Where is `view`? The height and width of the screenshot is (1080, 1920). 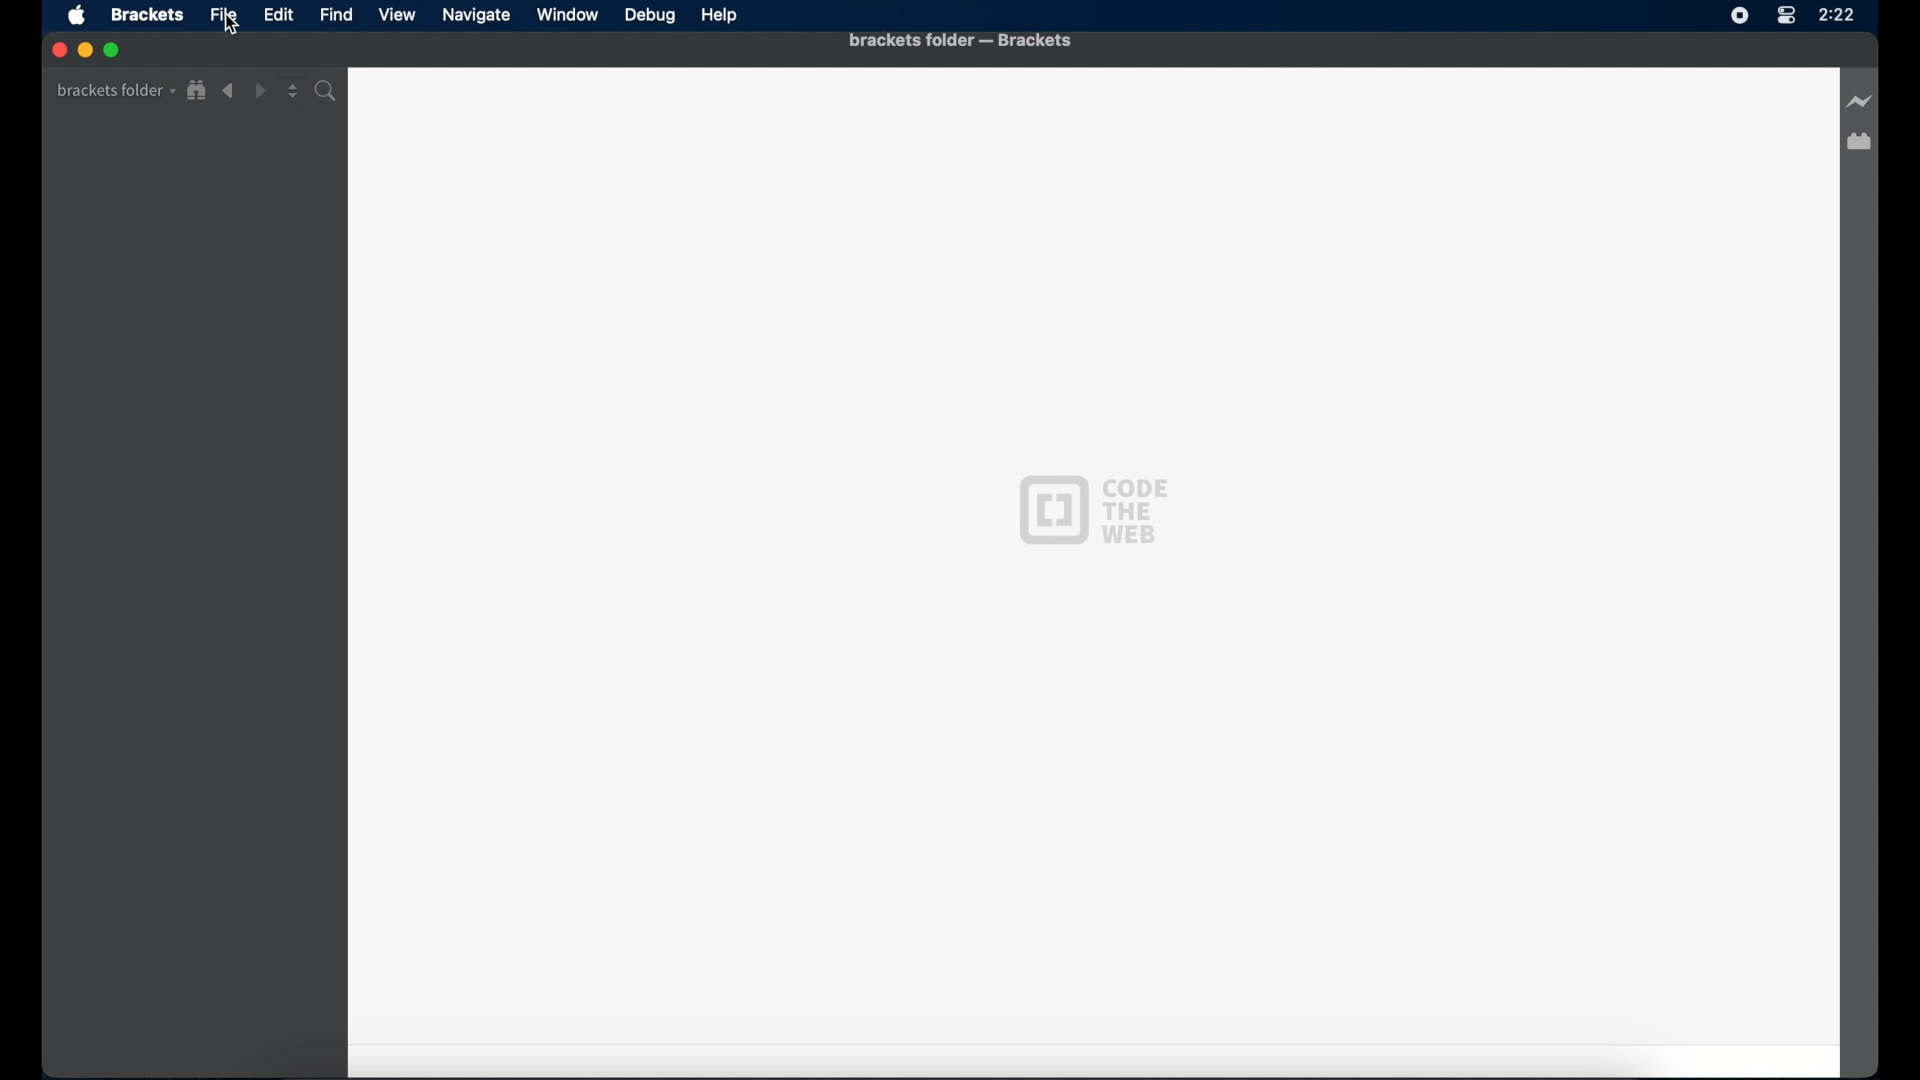
view is located at coordinates (397, 15).